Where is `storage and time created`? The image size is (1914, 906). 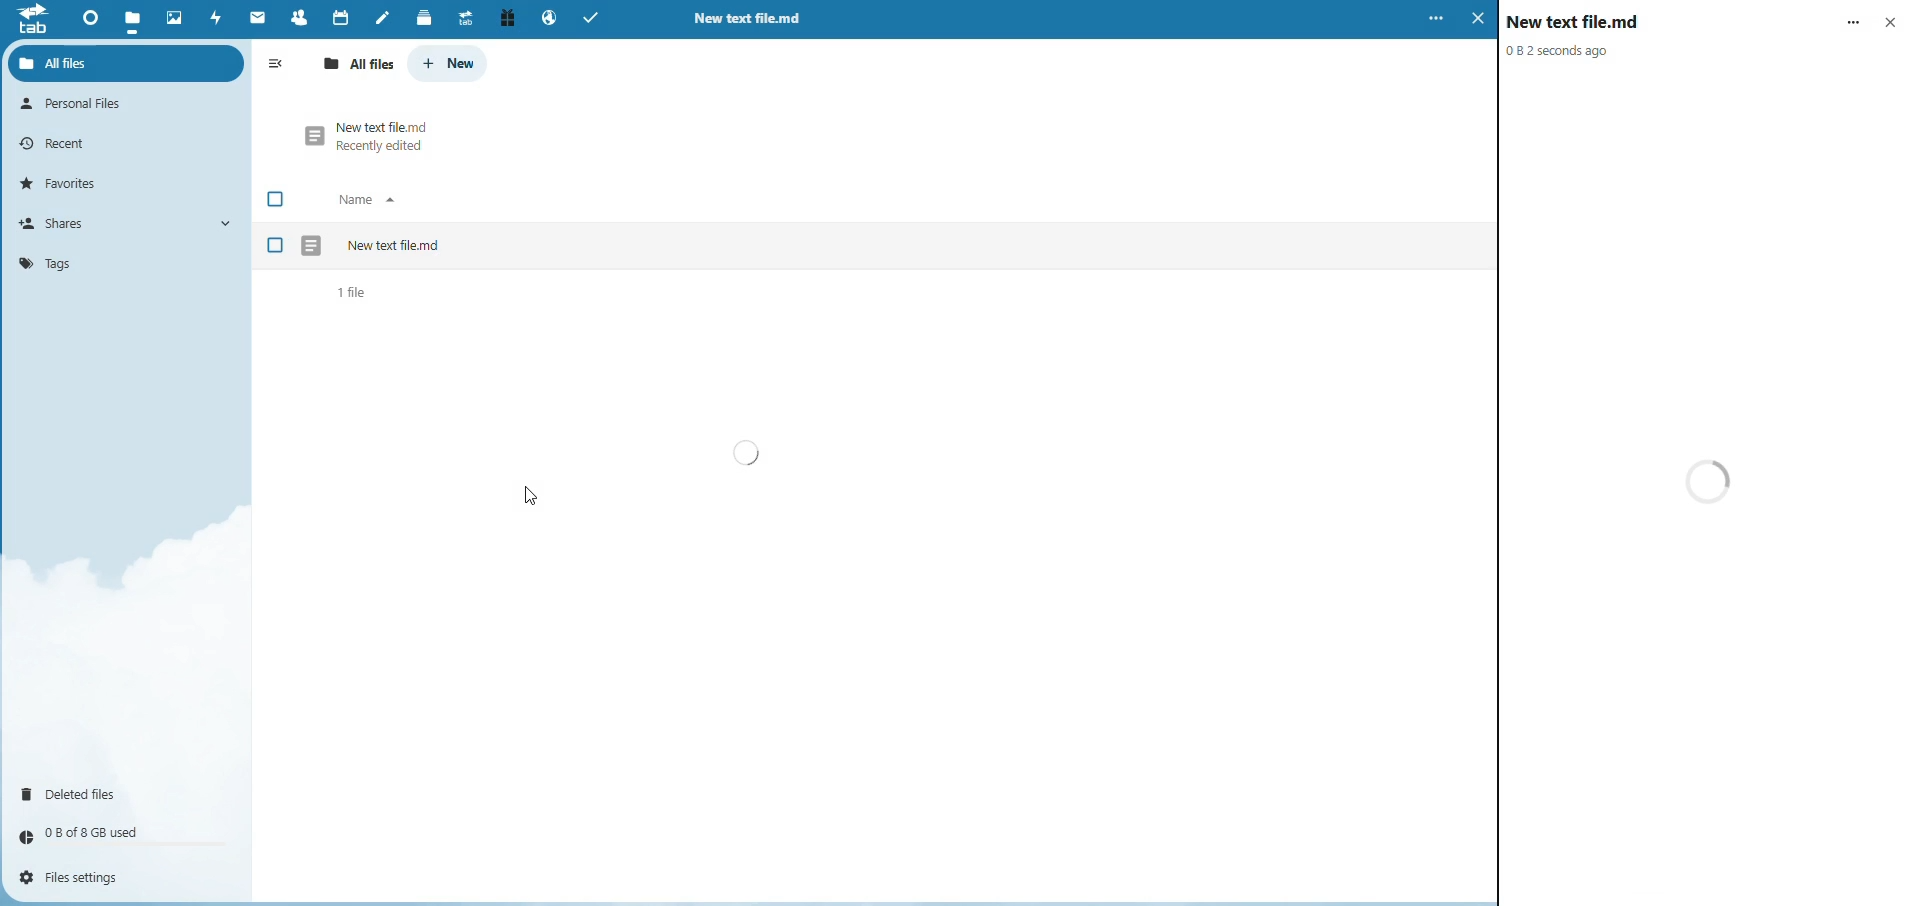
storage and time created is located at coordinates (1561, 50).